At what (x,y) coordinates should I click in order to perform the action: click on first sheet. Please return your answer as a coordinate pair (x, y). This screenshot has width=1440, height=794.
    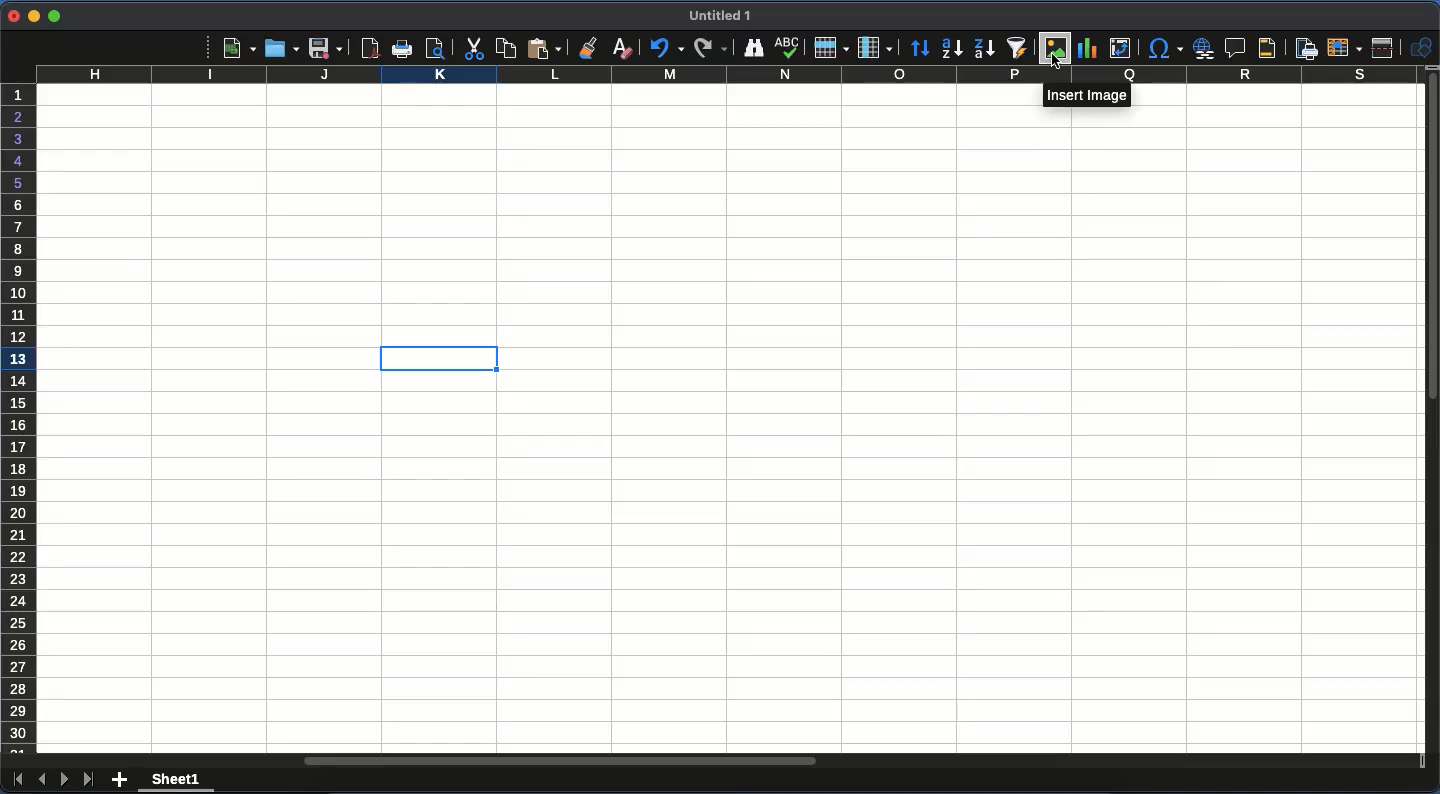
    Looking at the image, I should click on (17, 783).